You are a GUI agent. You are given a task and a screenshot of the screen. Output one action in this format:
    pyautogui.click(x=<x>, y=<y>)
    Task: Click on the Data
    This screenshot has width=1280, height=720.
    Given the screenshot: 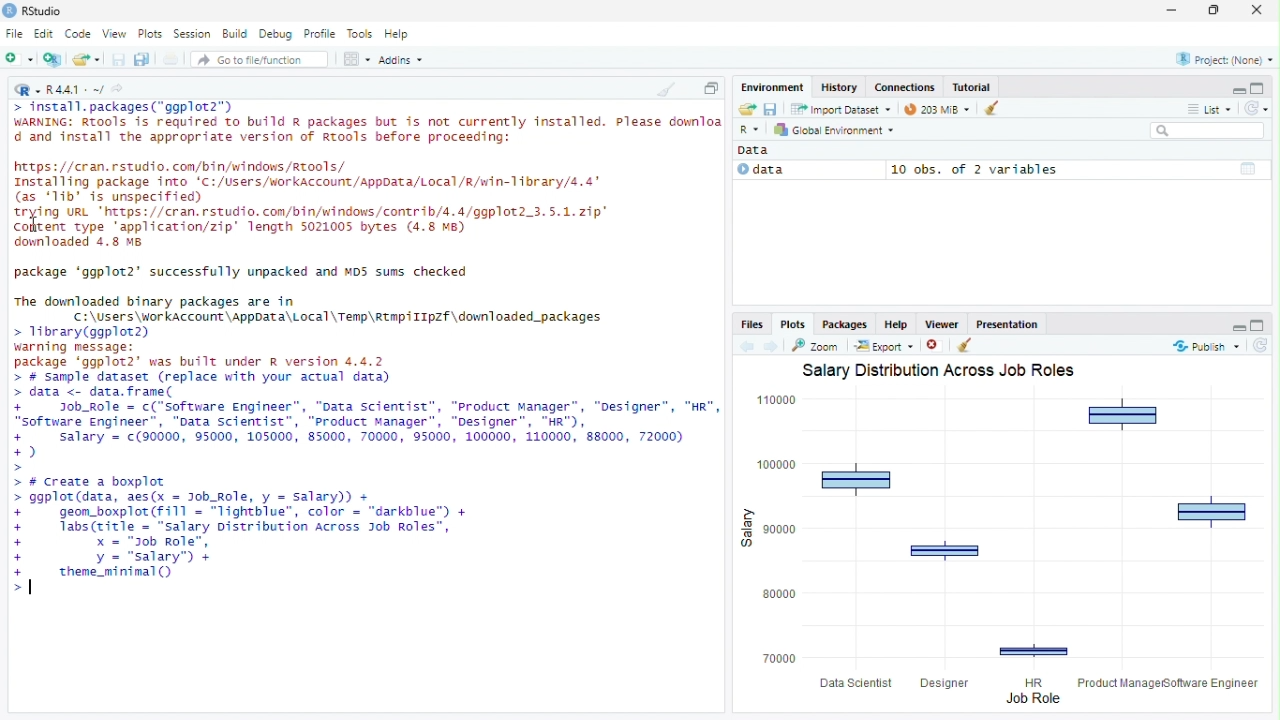 What is the action you would take?
    pyautogui.click(x=806, y=170)
    